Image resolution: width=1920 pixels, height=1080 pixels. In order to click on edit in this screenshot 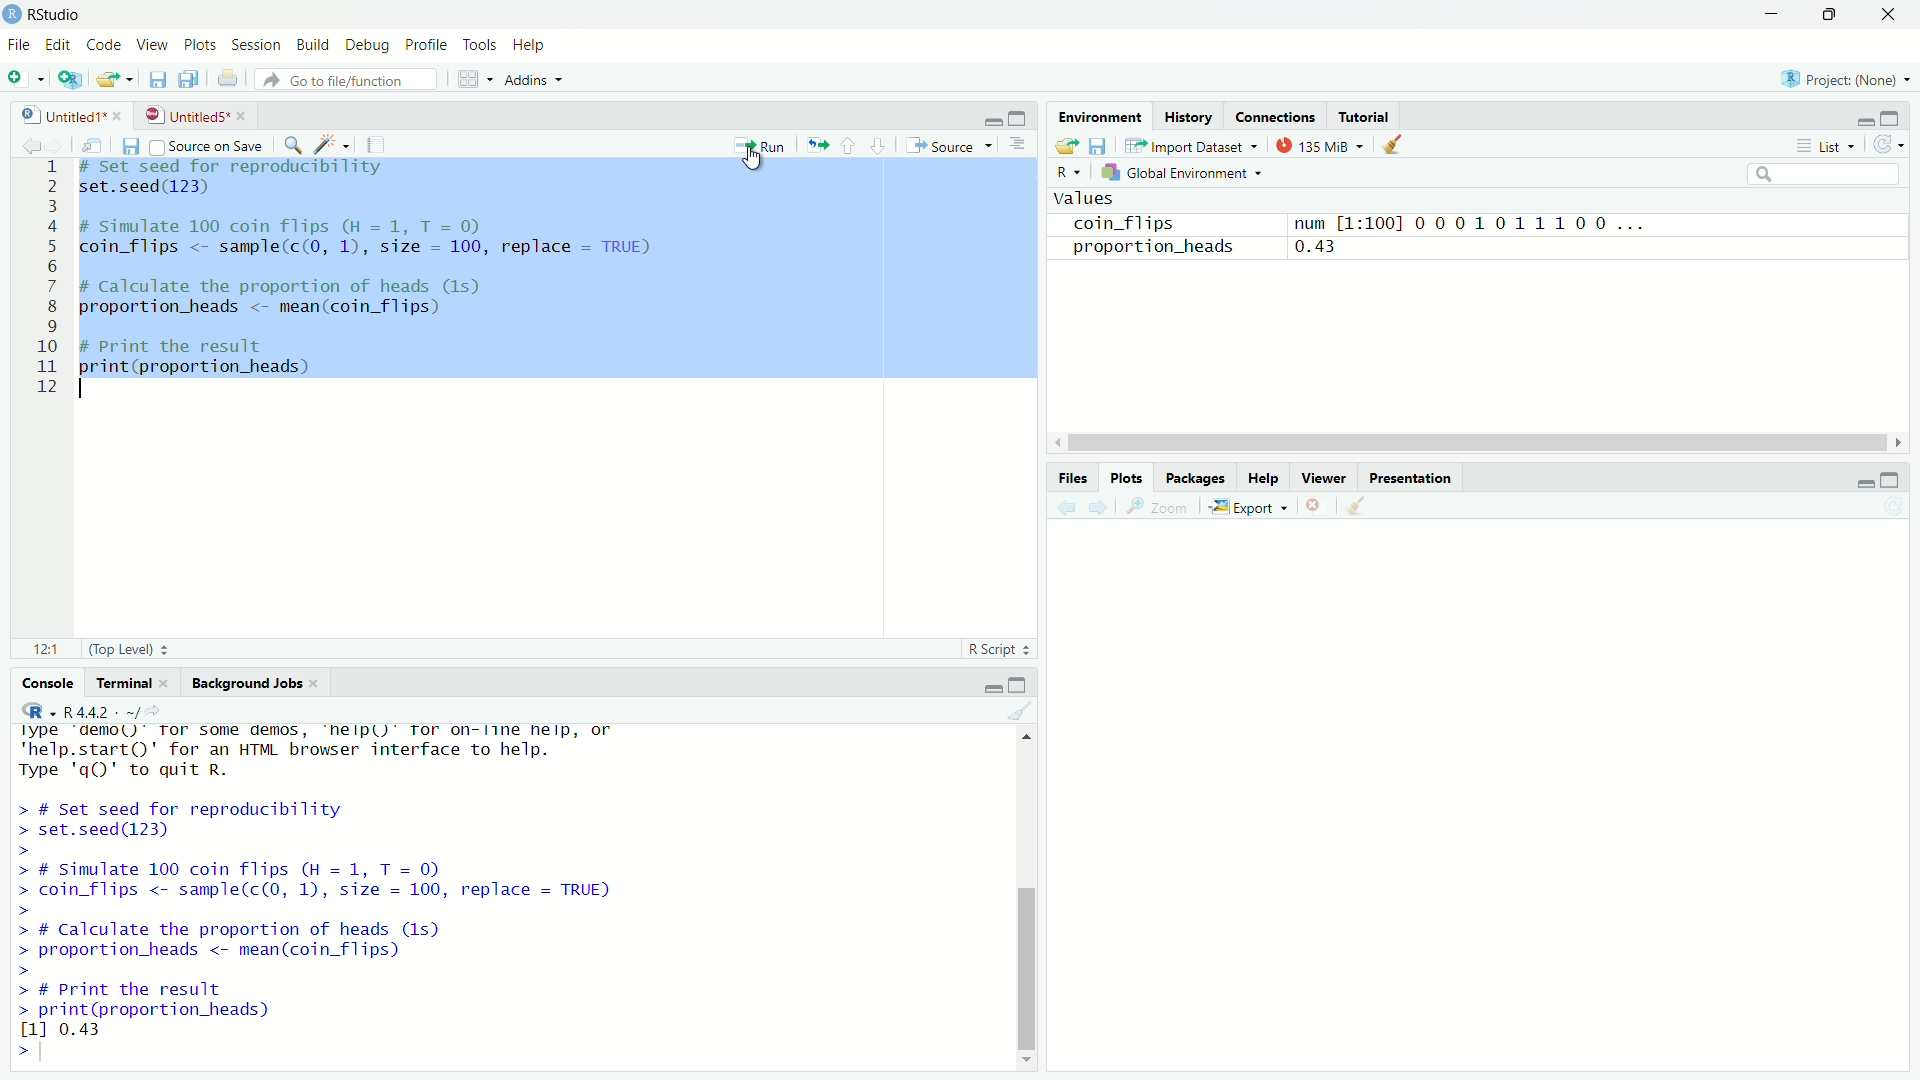, I will do `click(59, 43)`.